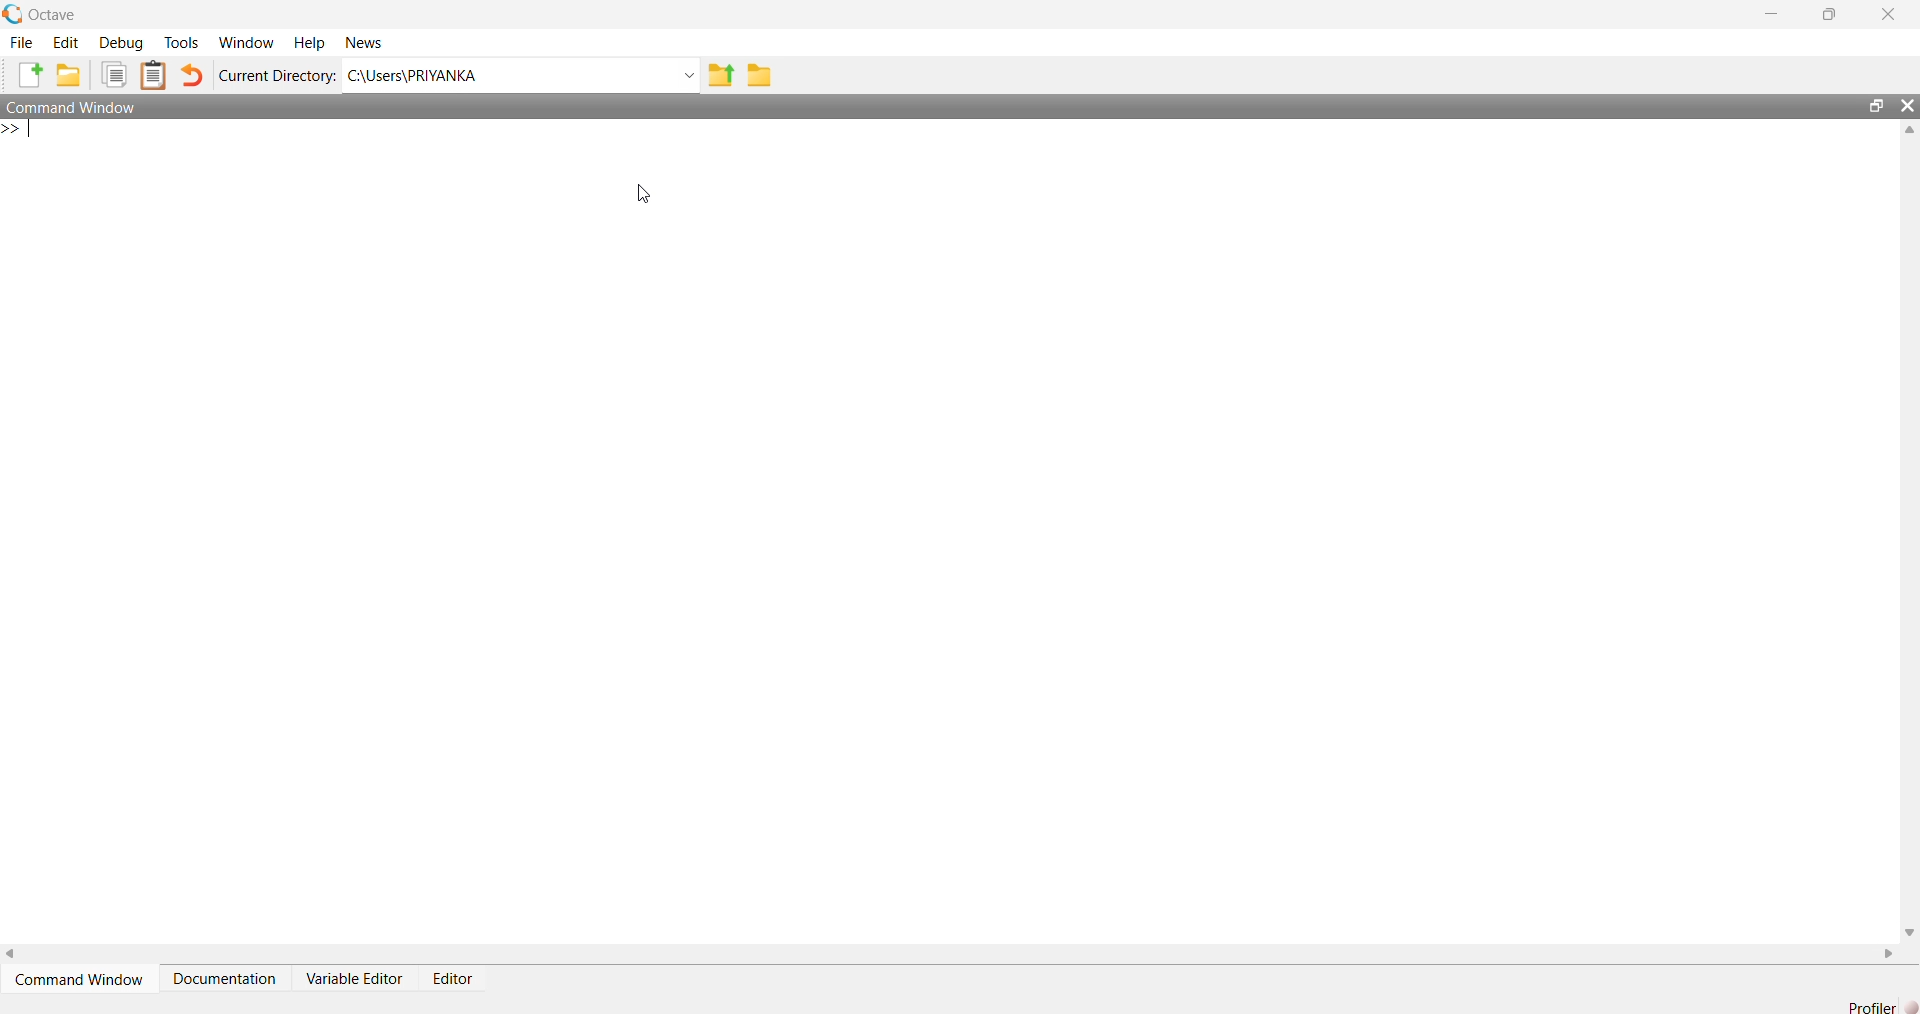 The width and height of the screenshot is (1920, 1014). I want to click on Maximize/Restore, so click(1870, 105).